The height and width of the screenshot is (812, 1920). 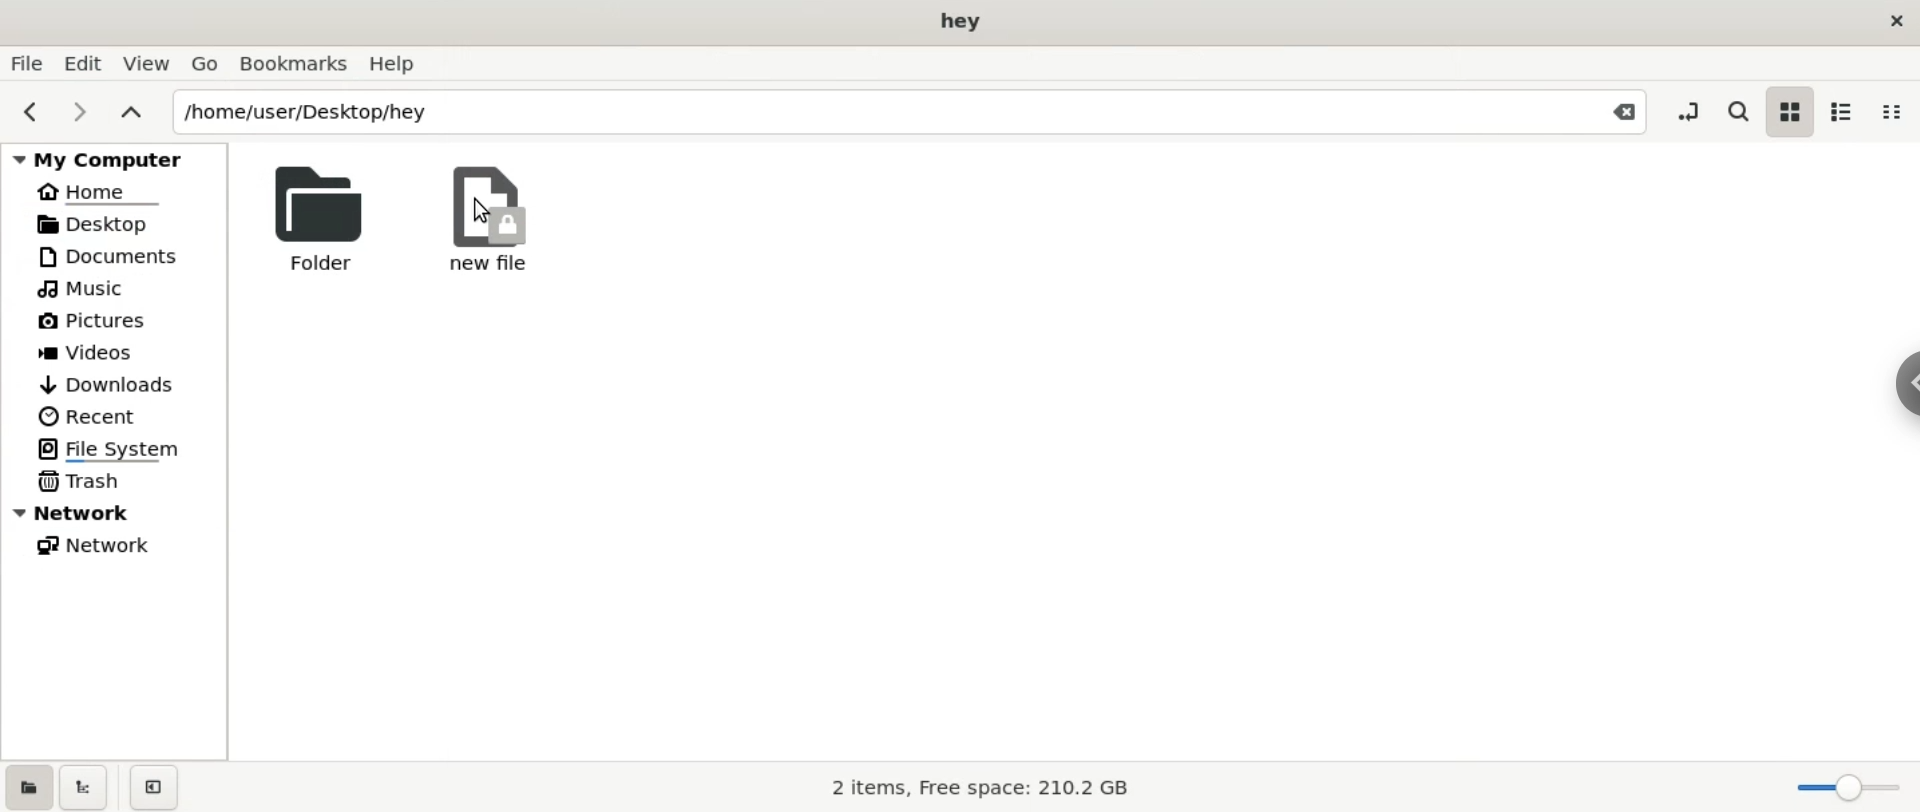 What do you see at coordinates (29, 110) in the screenshot?
I see `previous` at bounding box center [29, 110].